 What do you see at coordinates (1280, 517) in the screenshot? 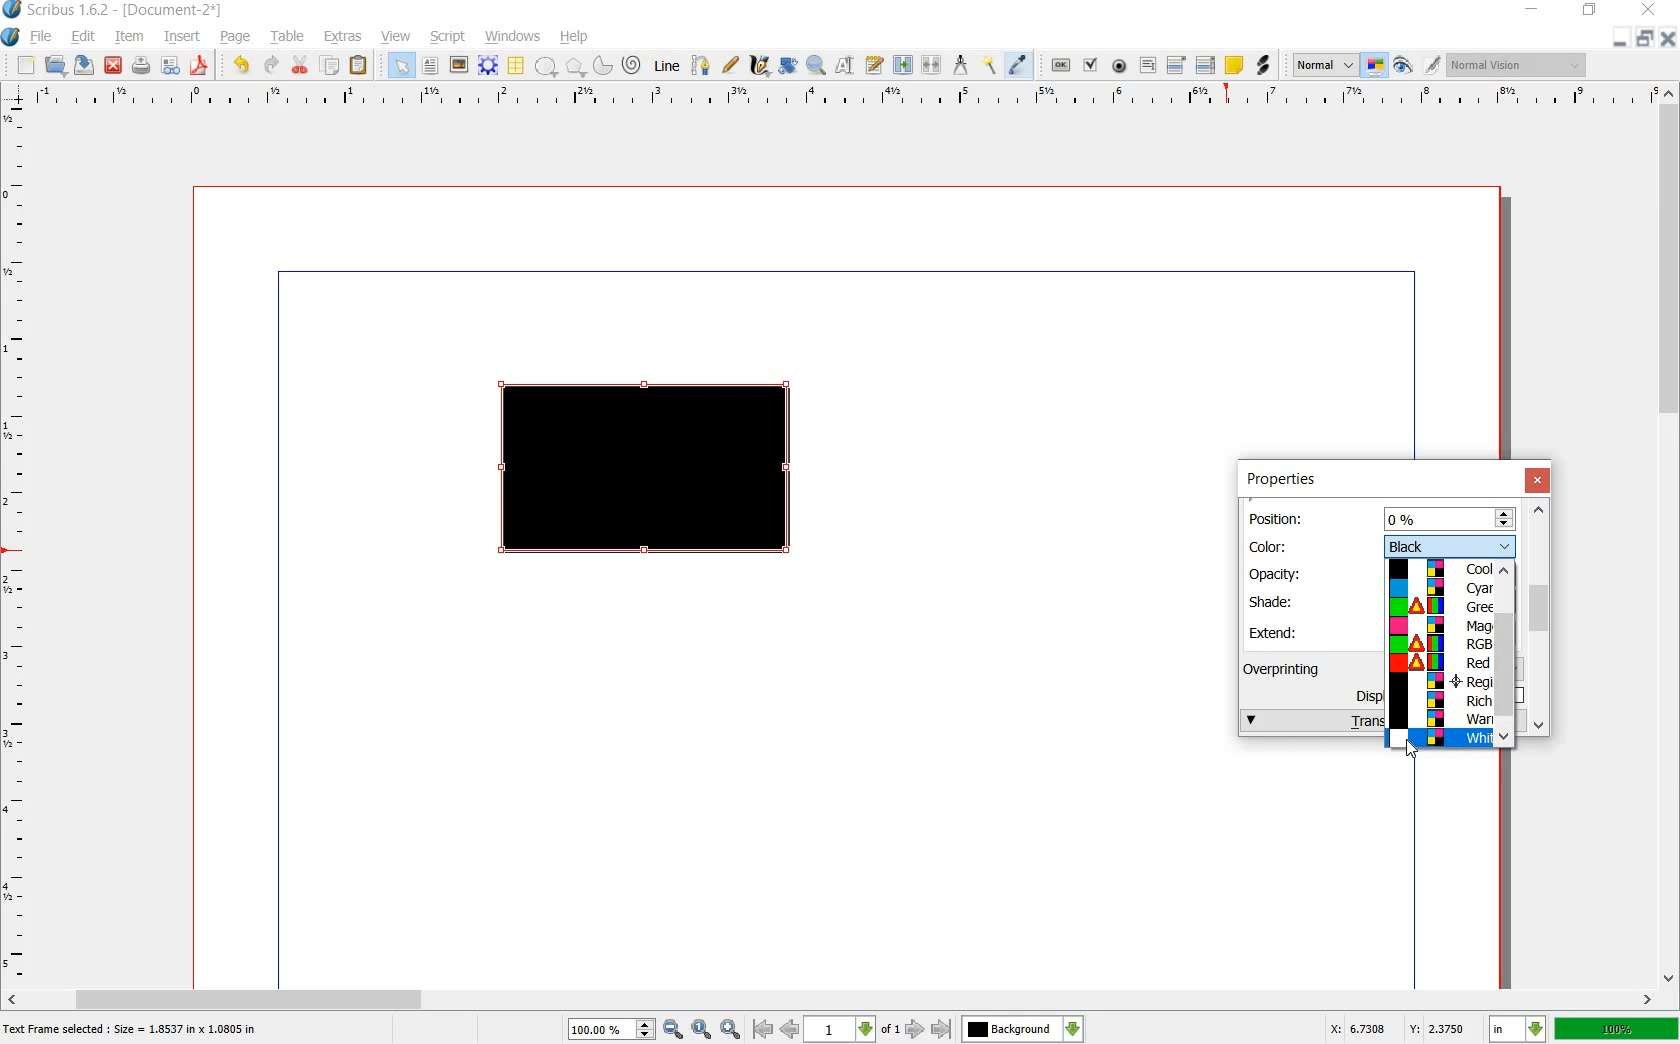
I see `position` at bounding box center [1280, 517].